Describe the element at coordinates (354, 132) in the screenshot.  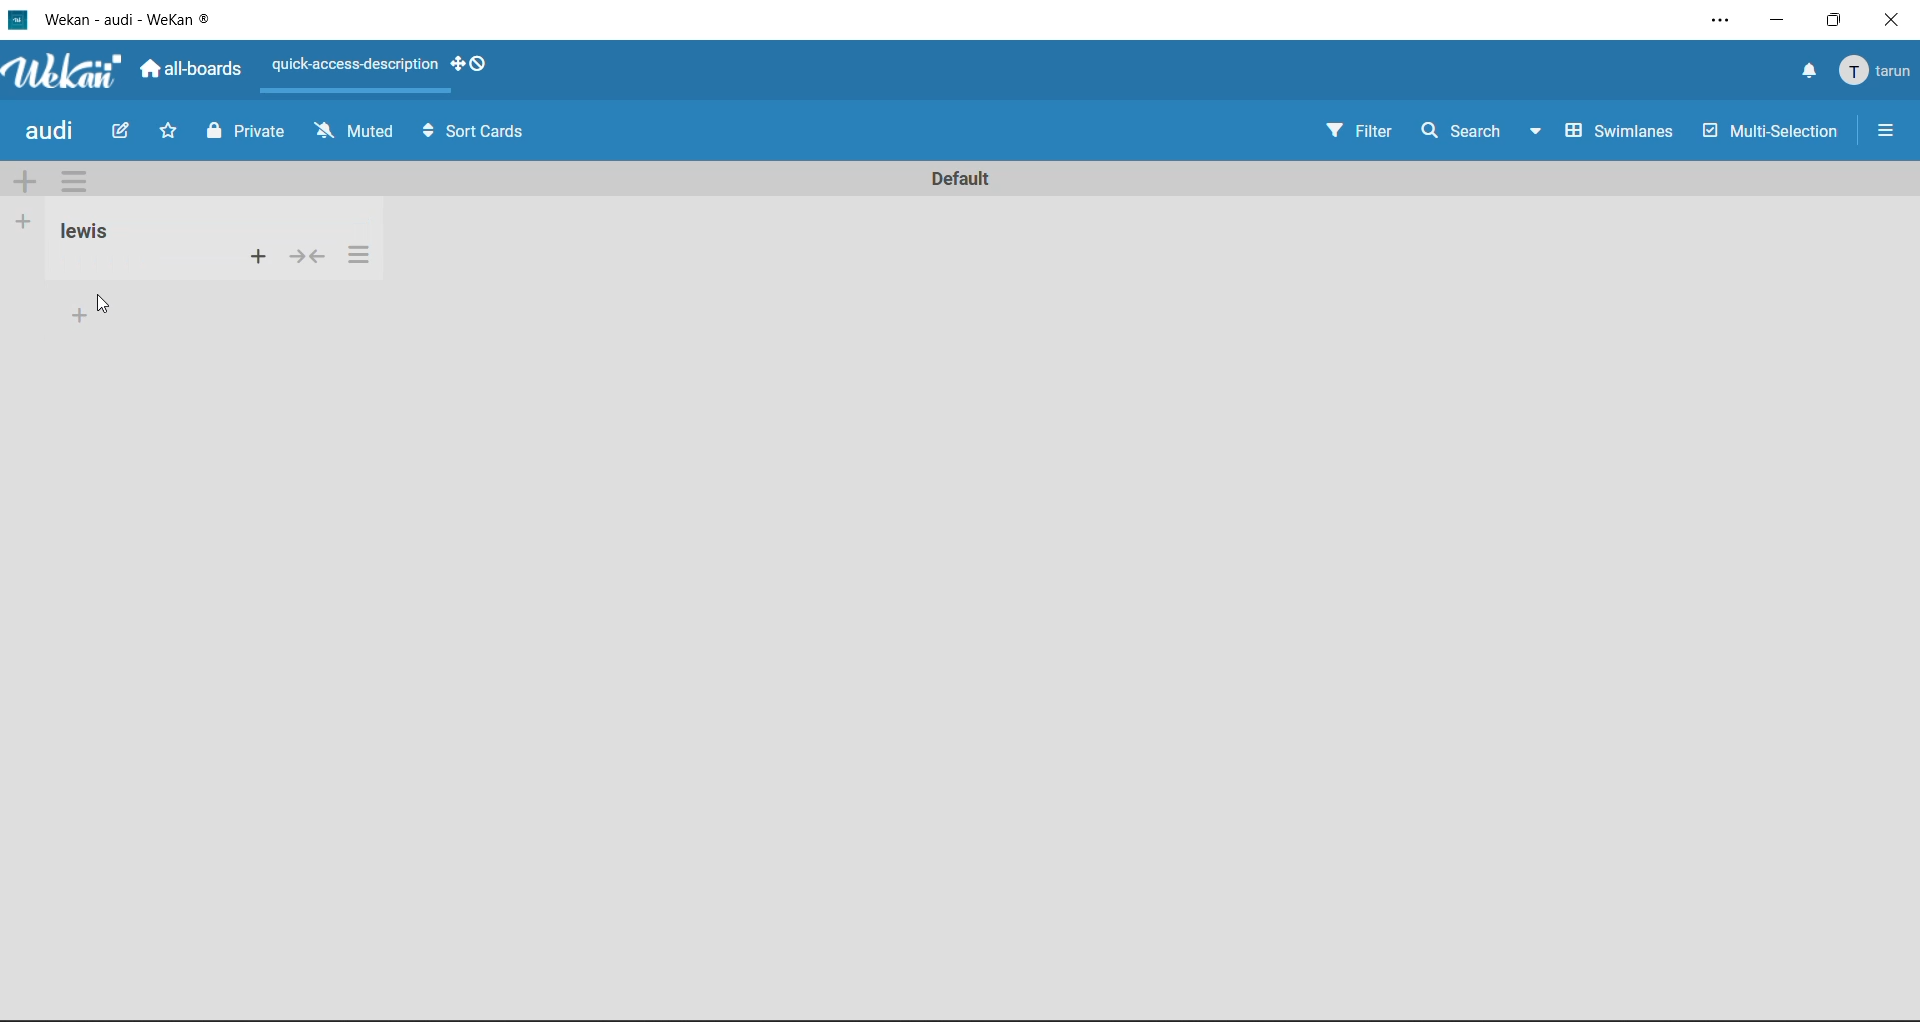
I see `muted` at that location.